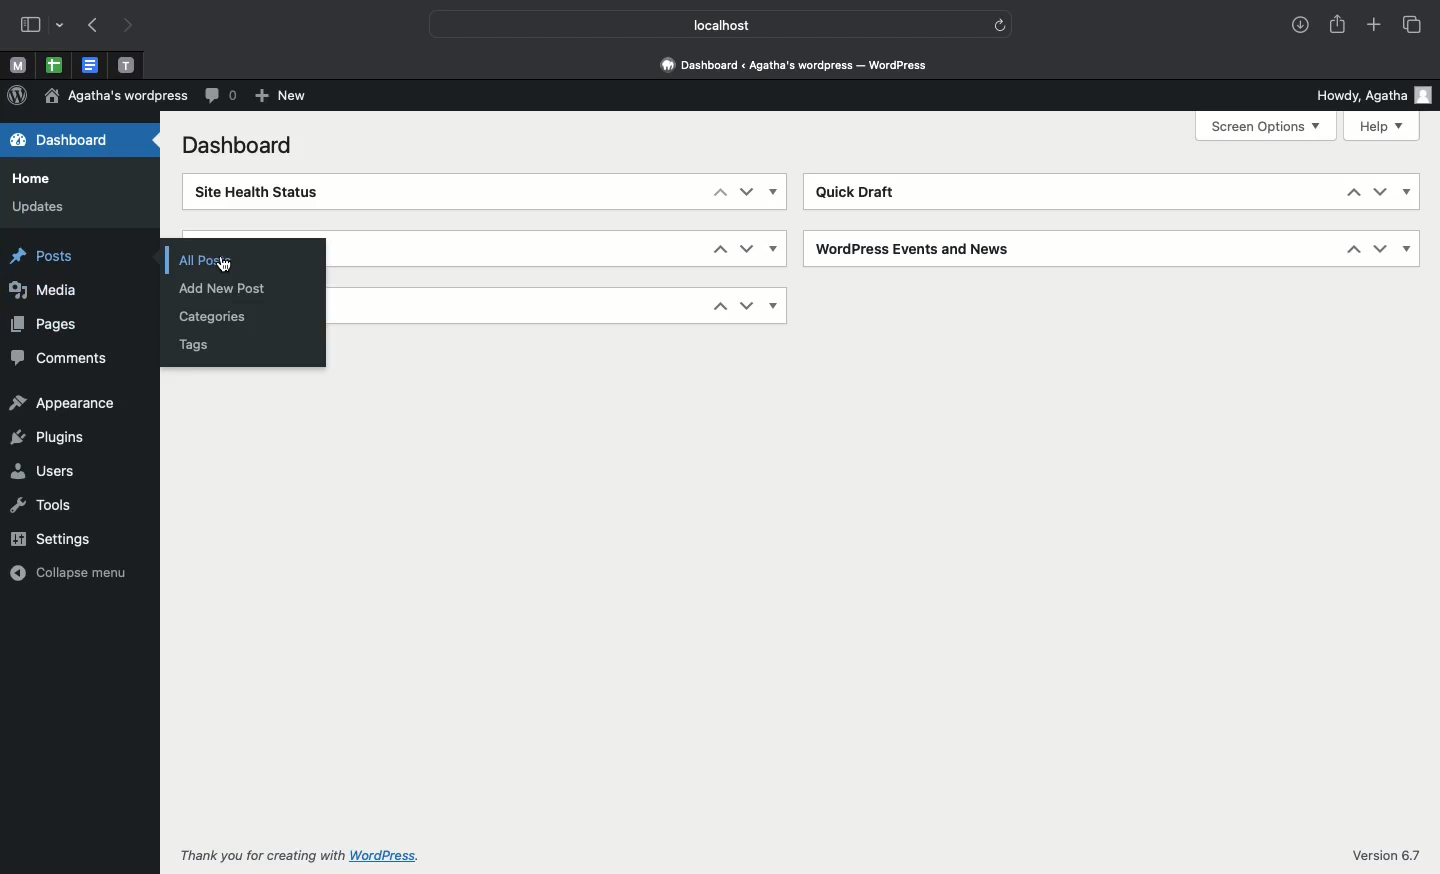 The height and width of the screenshot is (874, 1440). Describe the element at coordinates (17, 96) in the screenshot. I see `Wordpress` at that location.